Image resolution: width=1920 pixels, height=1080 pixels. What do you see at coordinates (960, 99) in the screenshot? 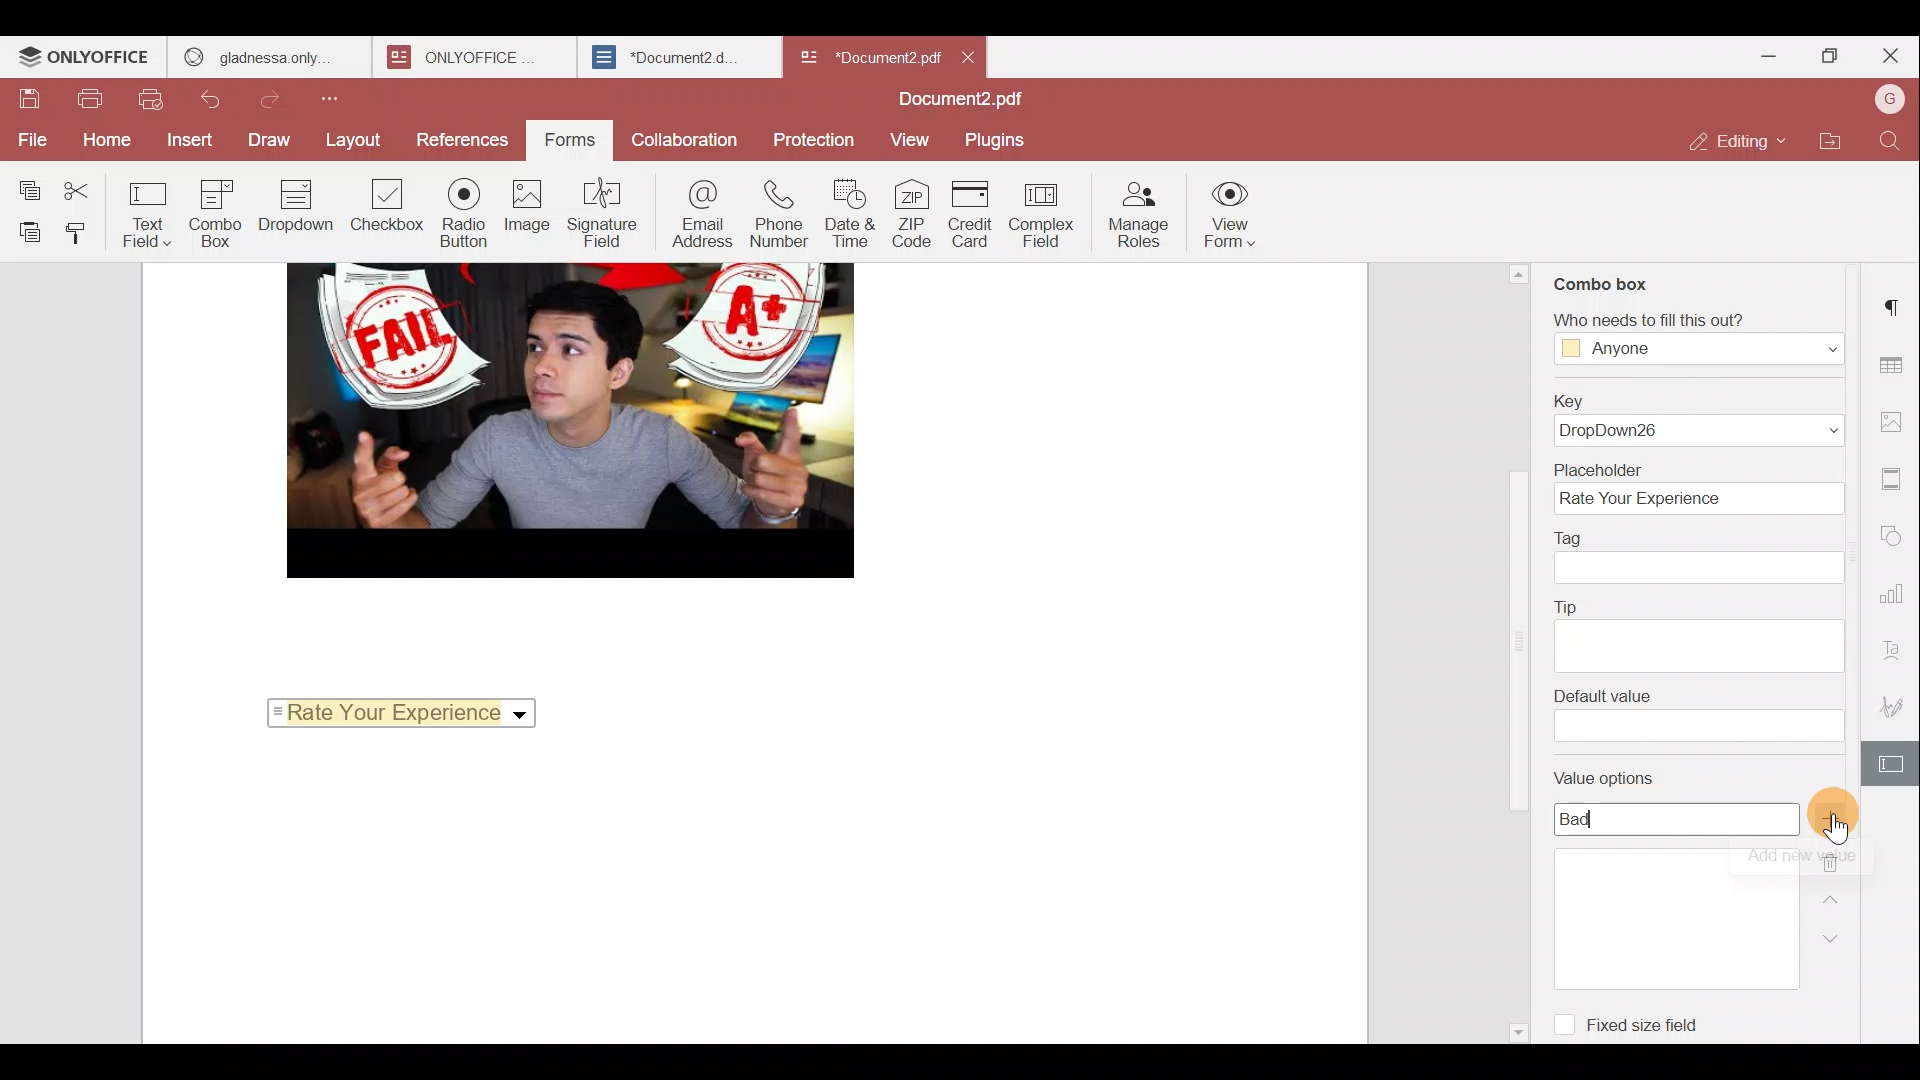
I see `Document2.pdf` at bounding box center [960, 99].